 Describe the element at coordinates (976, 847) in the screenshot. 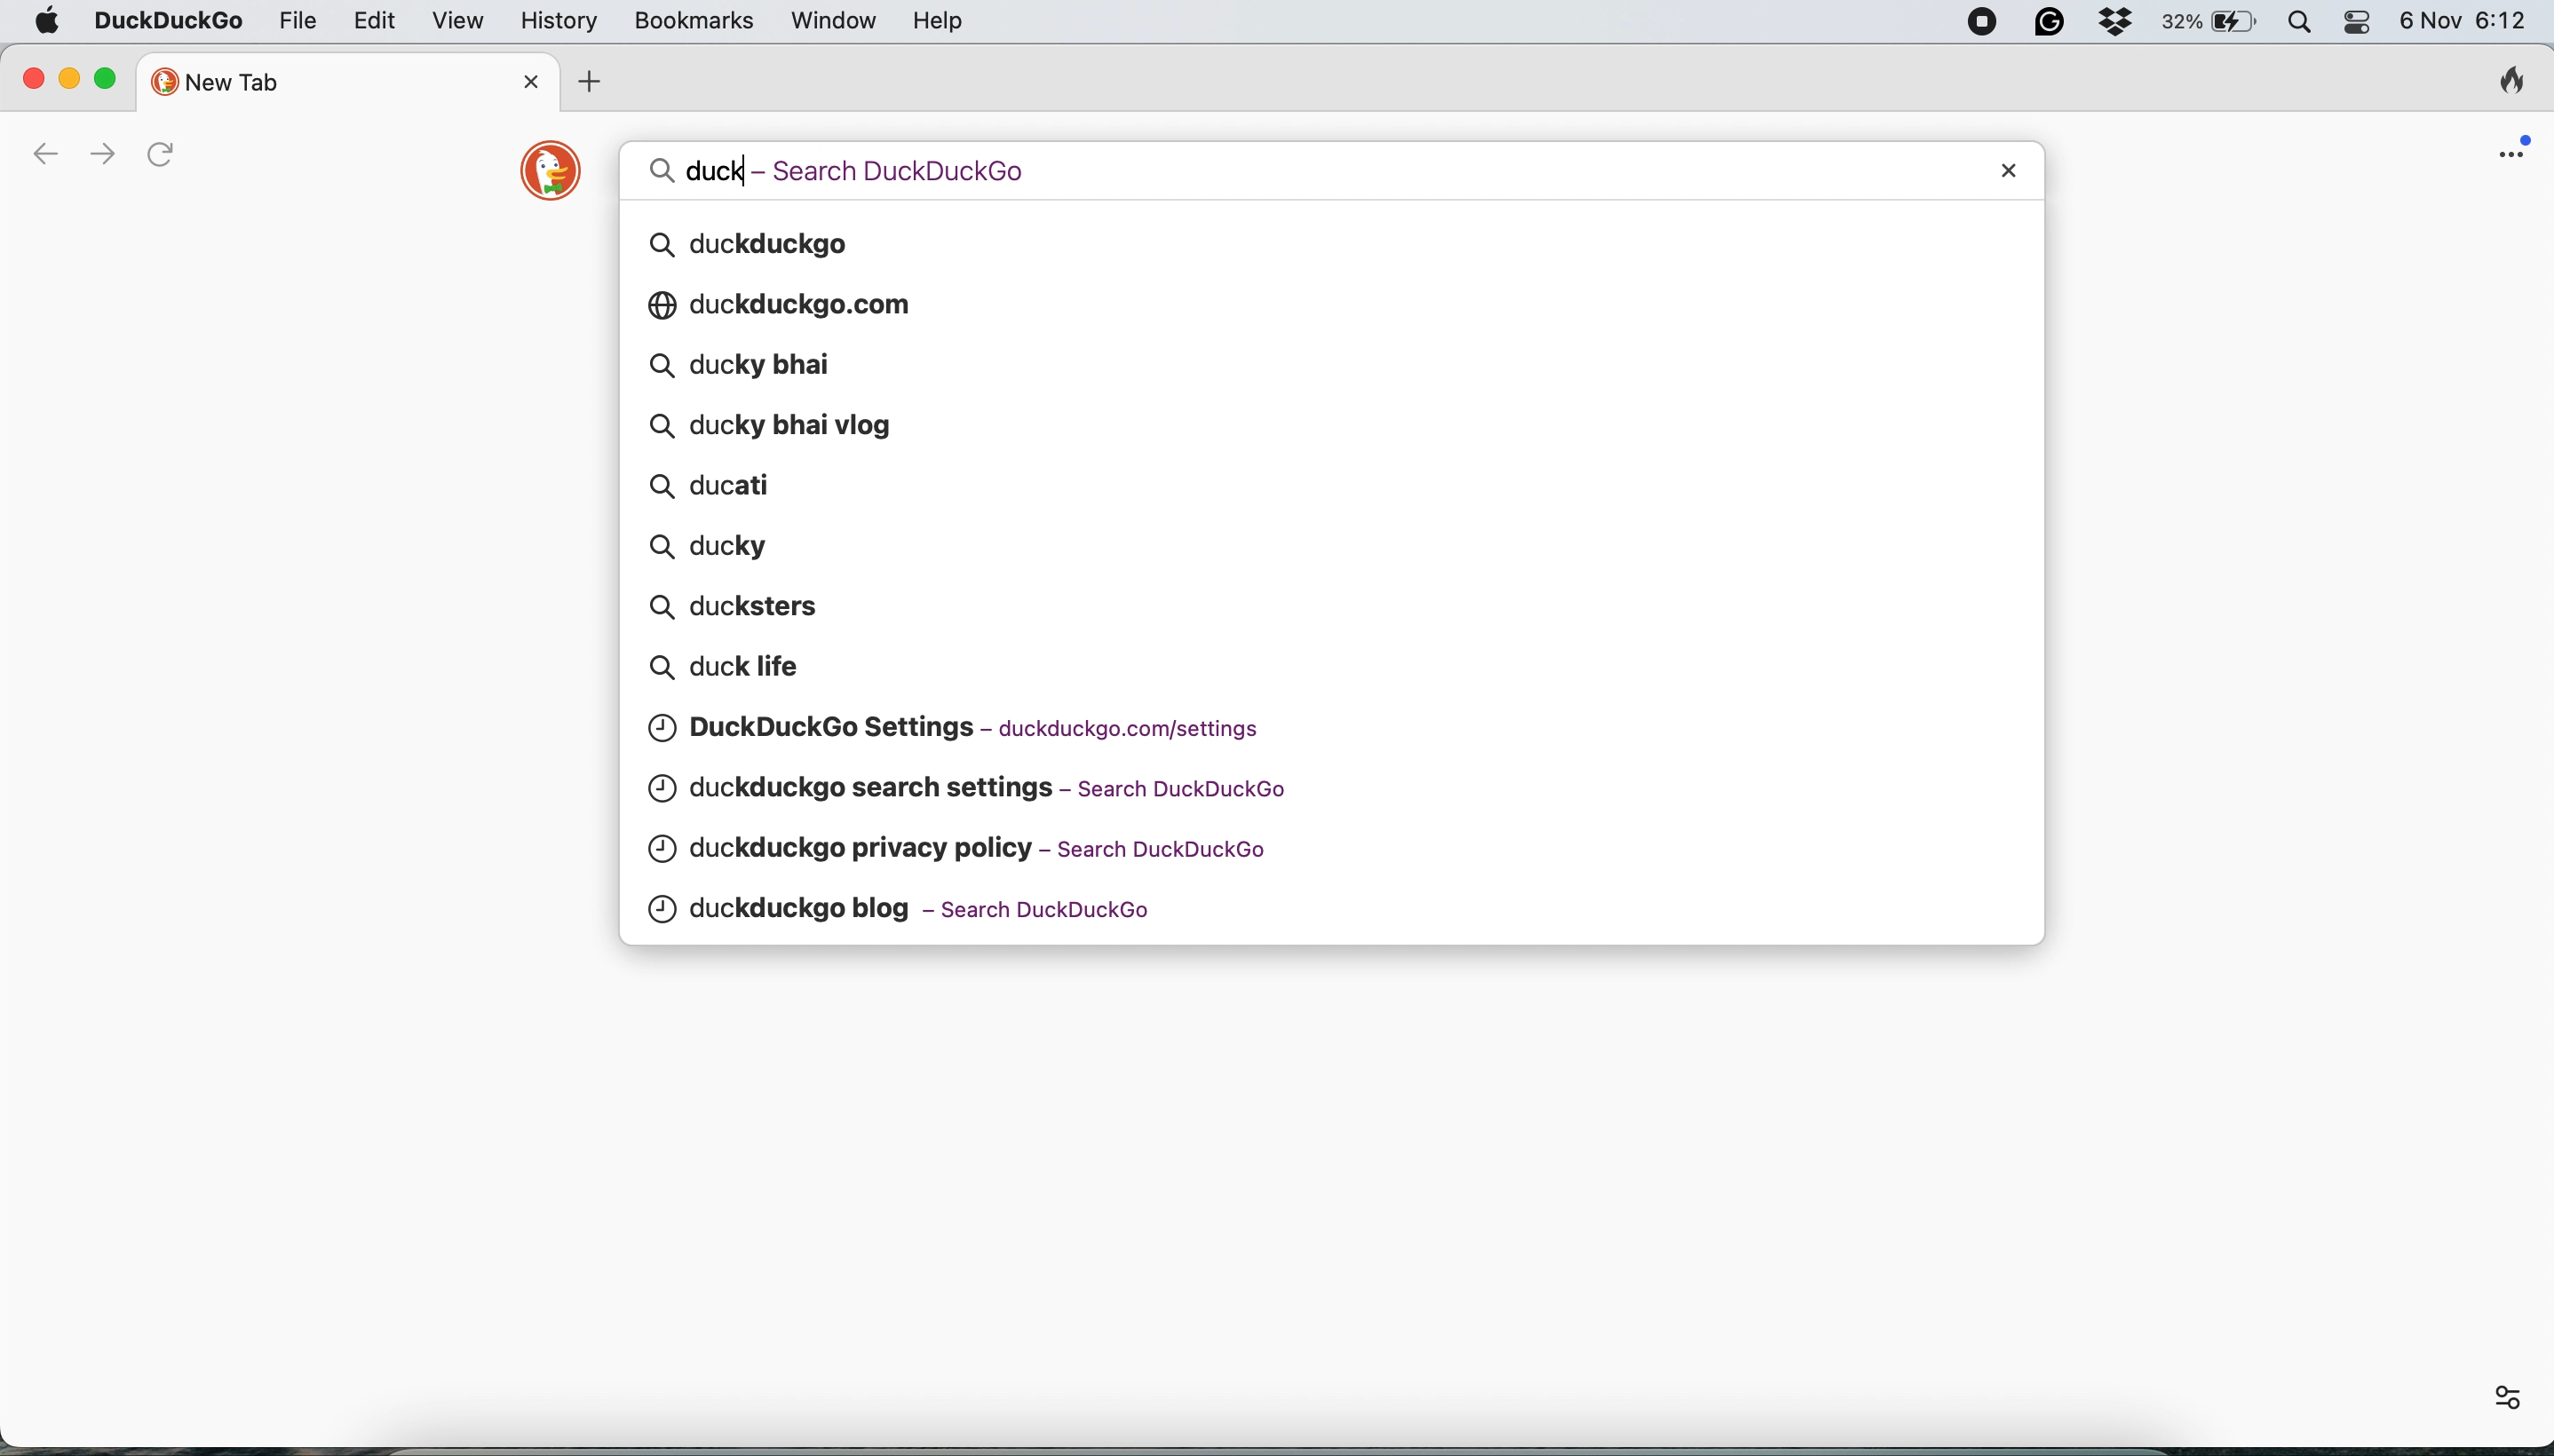

I see `duckduckgo privacy policy - Search DuckDuckGo` at that location.